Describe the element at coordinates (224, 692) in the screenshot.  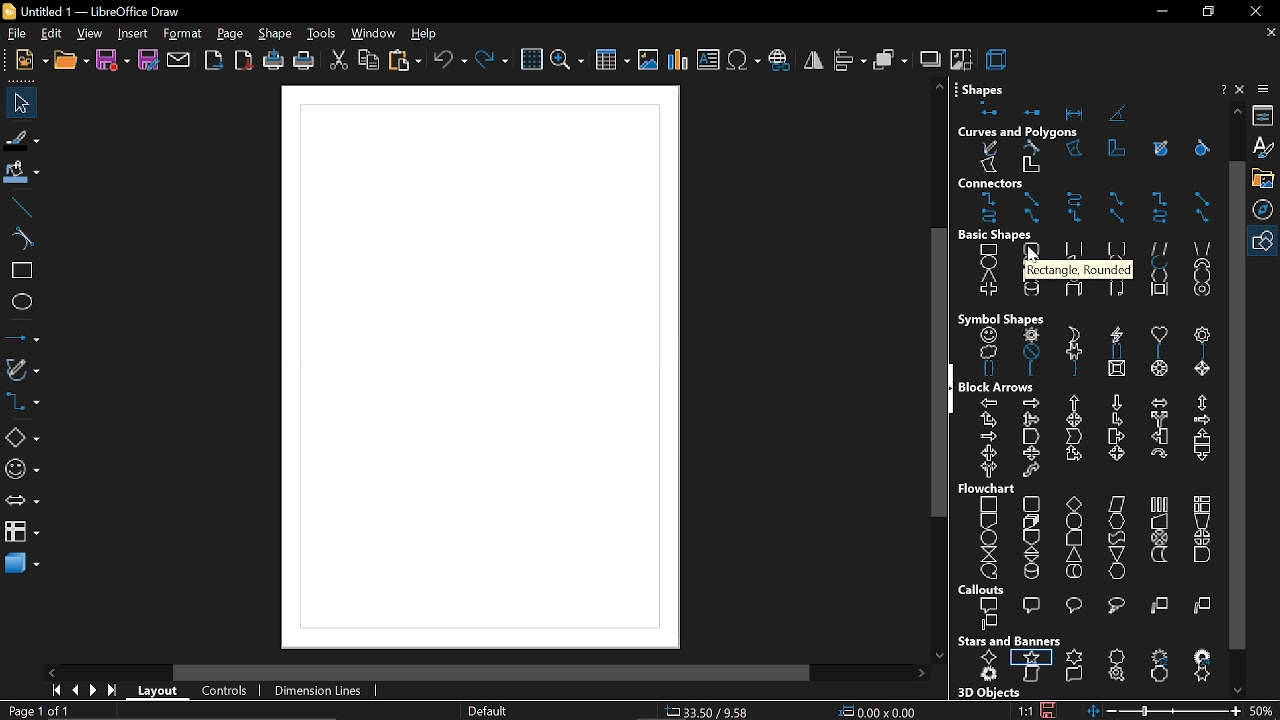
I see `controls` at that location.